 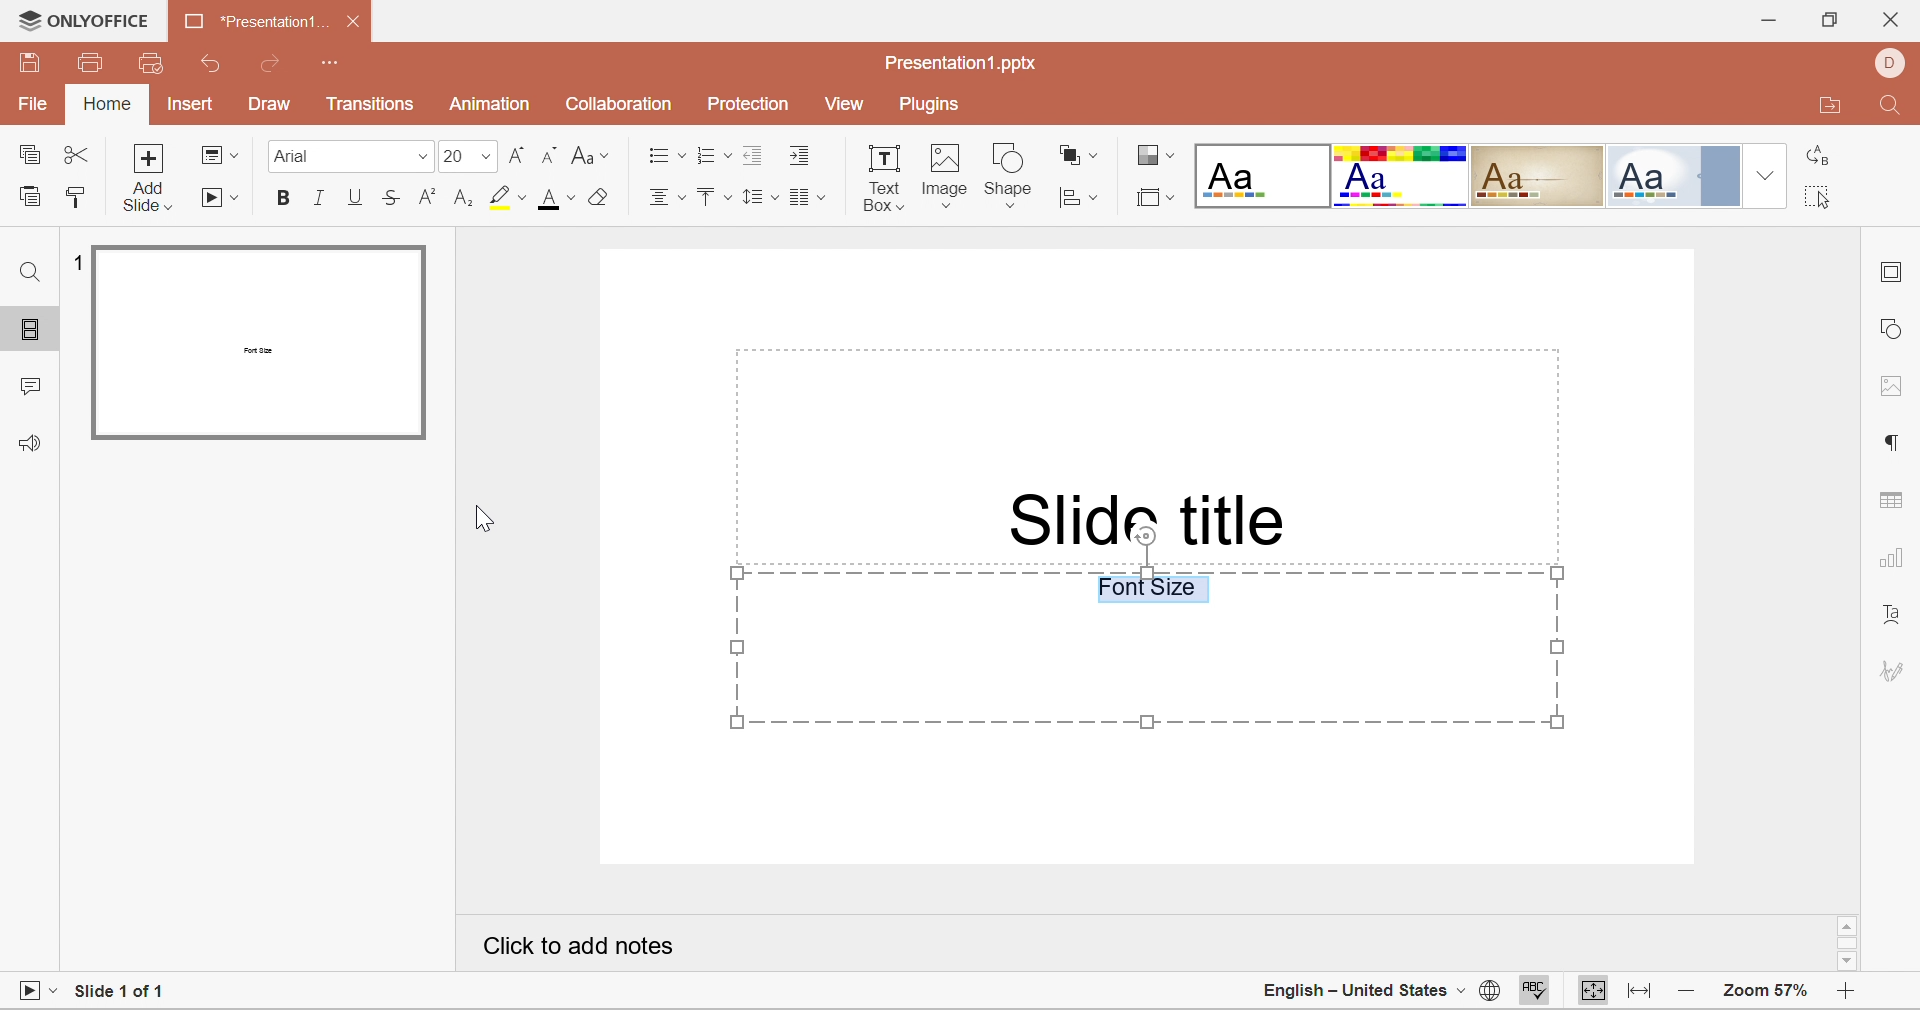 I want to click on Merge and center, so click(x=806, y=199).